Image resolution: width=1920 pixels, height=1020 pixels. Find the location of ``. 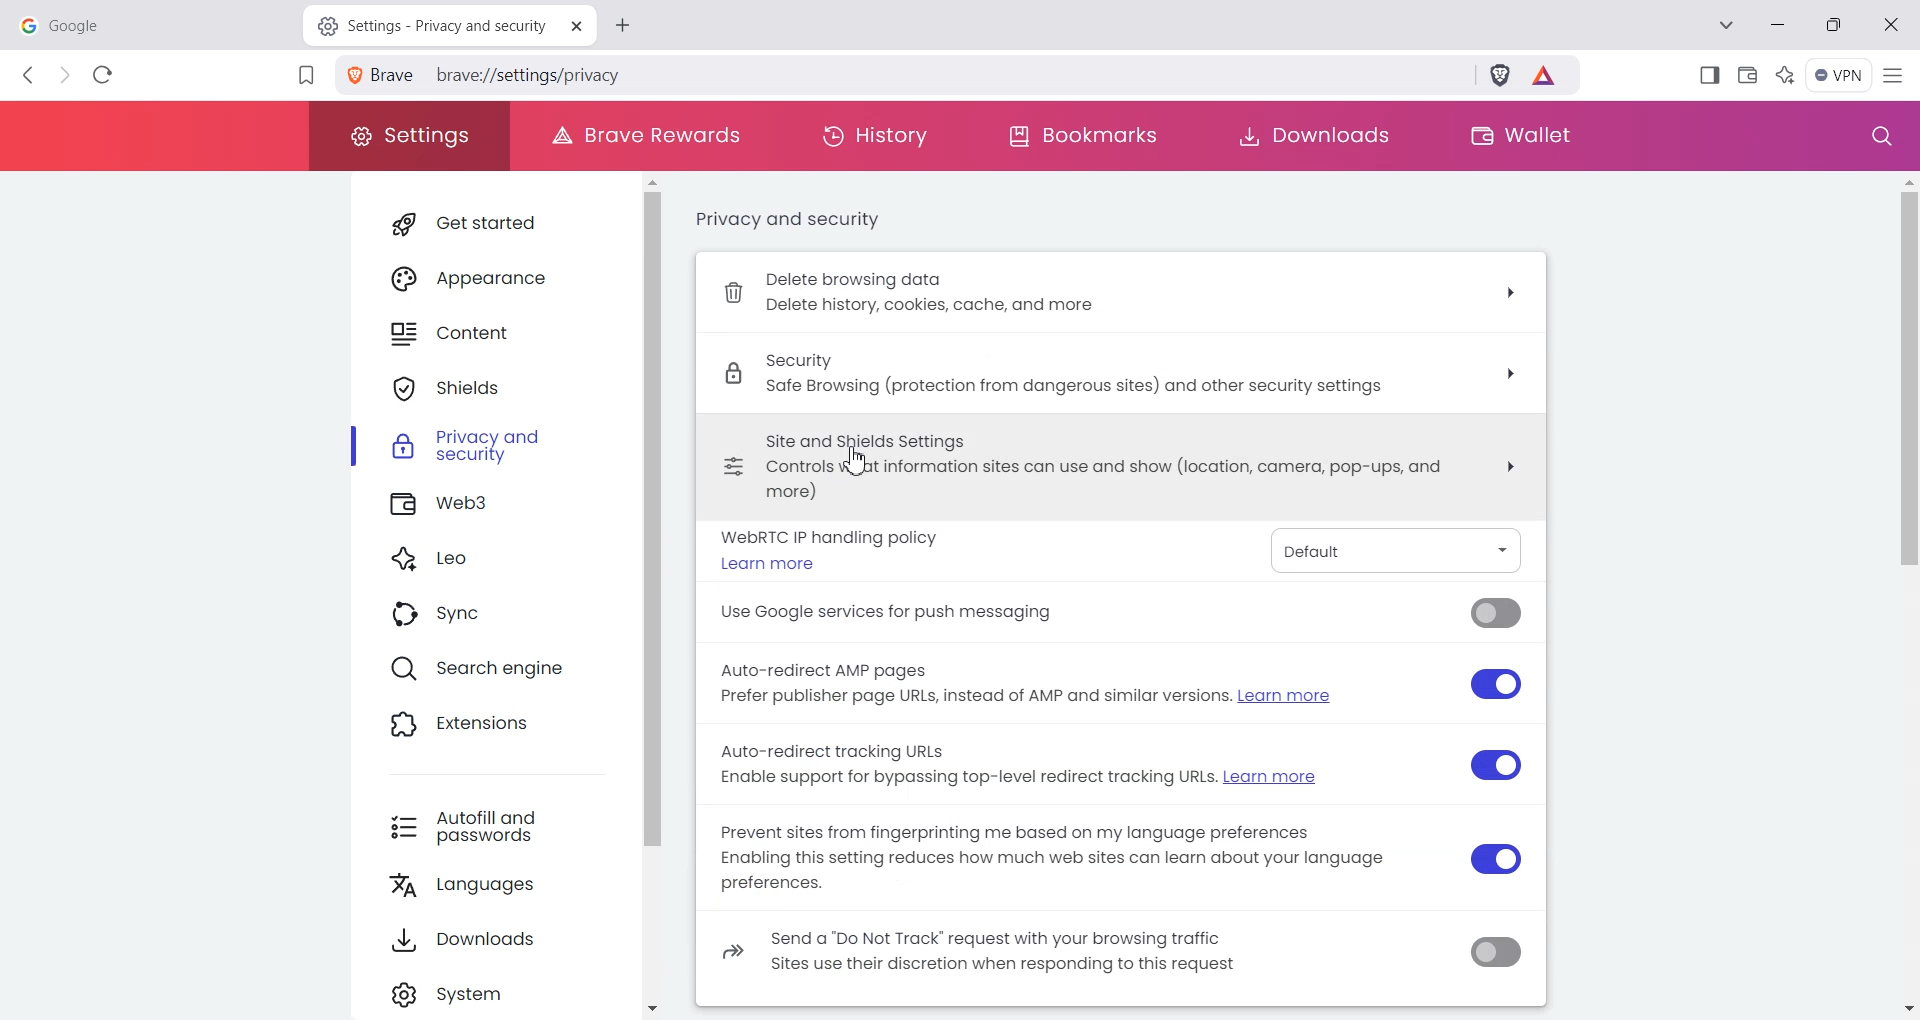

 is located at coordinates (1839, 75).